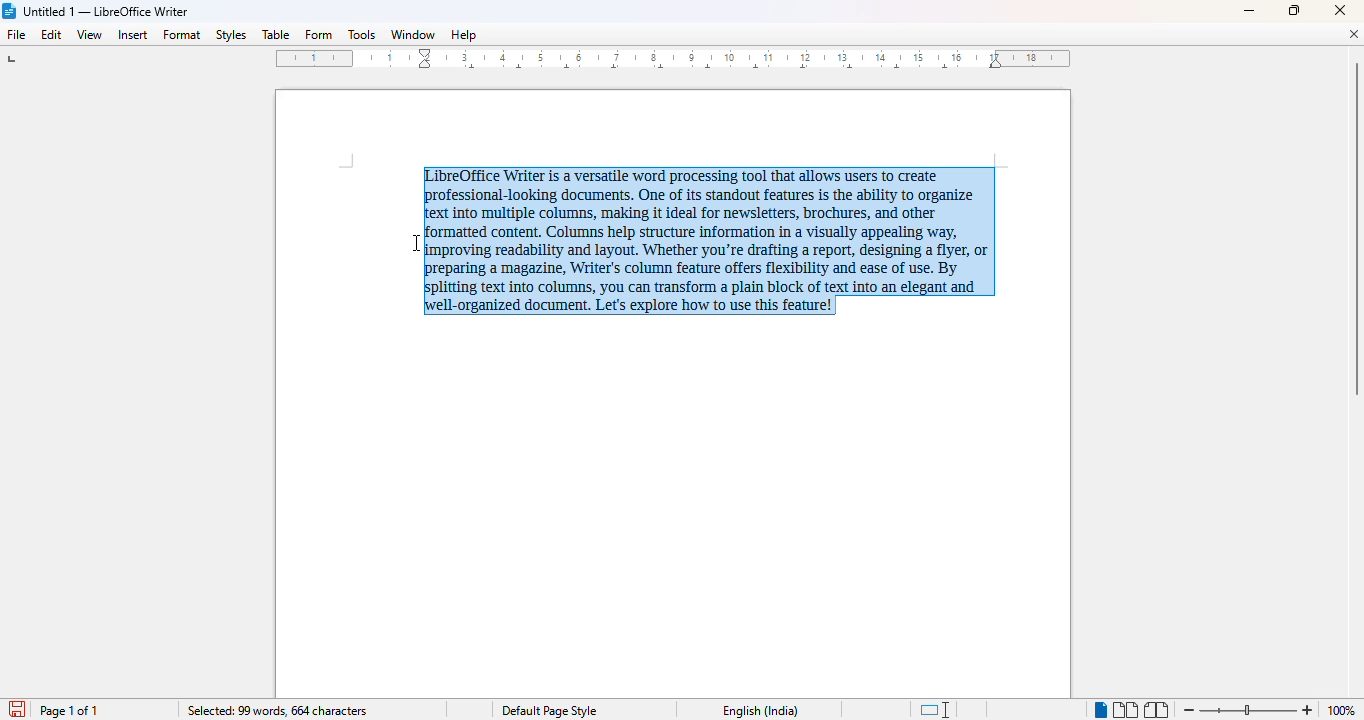  Describe the element at coordinates (10, 11) in the screenshot. I see `LibreOffice logo` at that location.